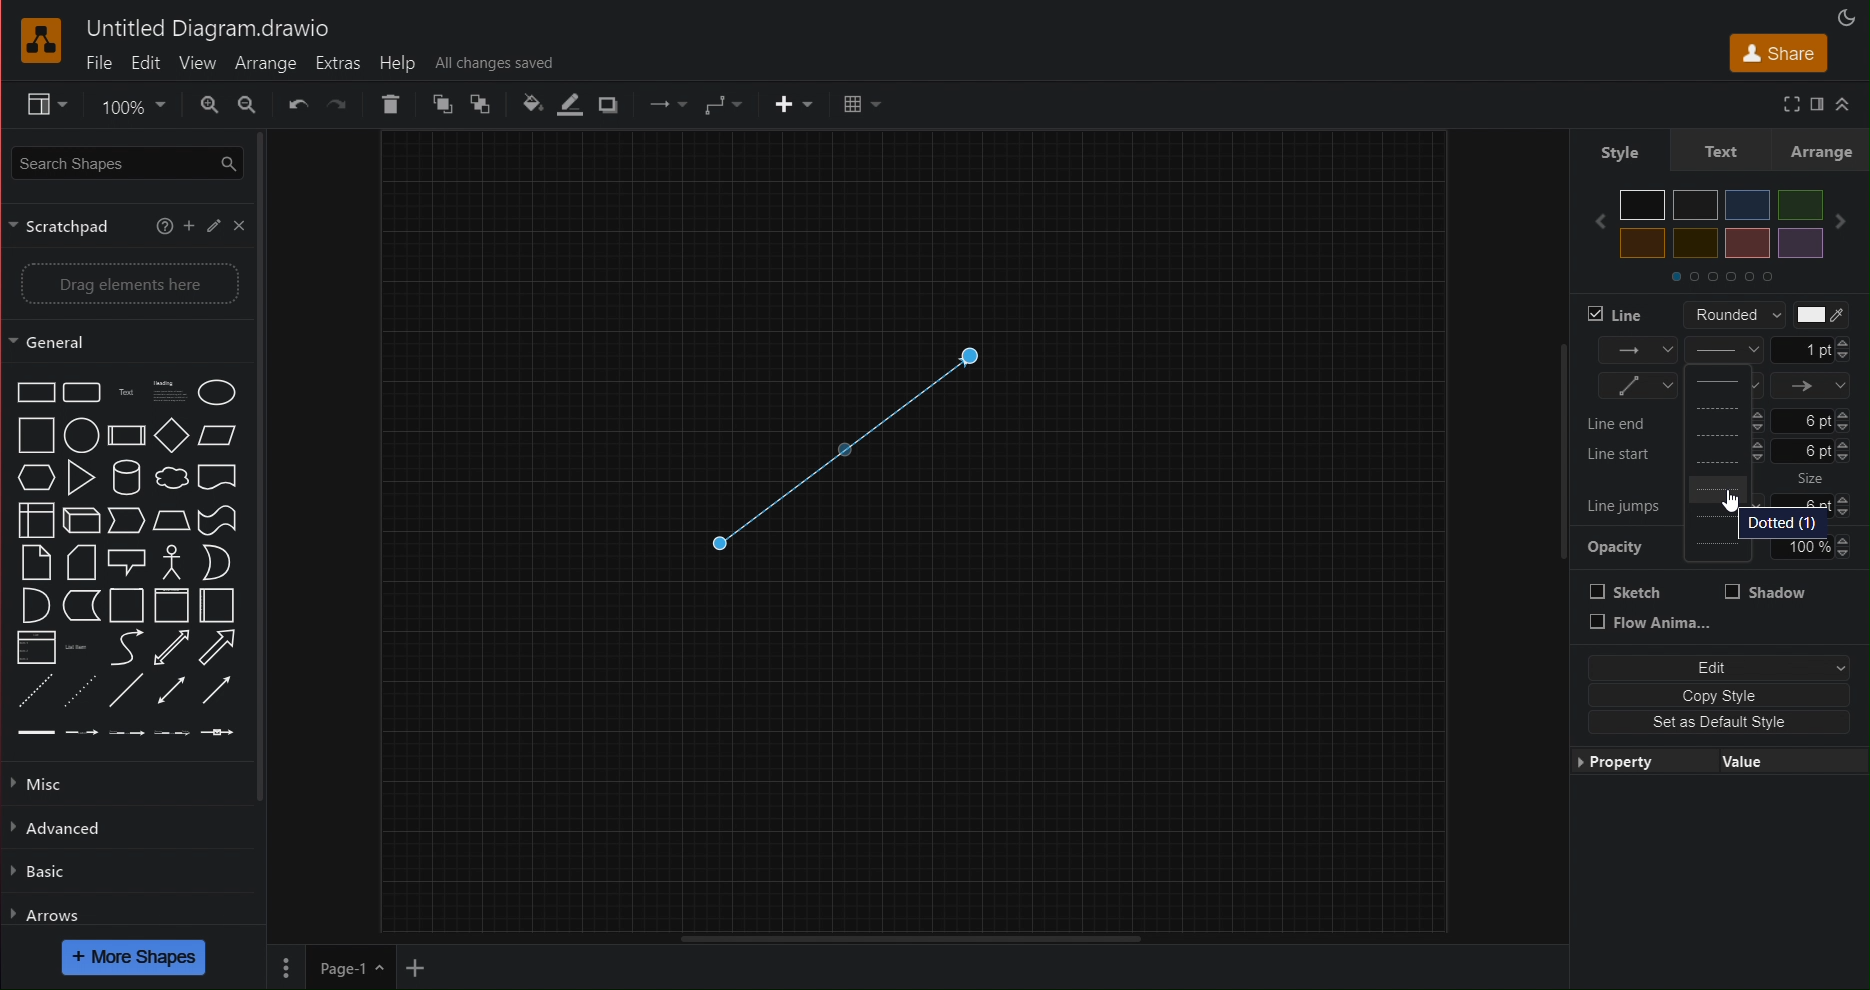 The height and width of the screenshot is (990, 1870). Describe the element at coordinates (484, 104) in the screenshot. I see `Send to back` at that location.